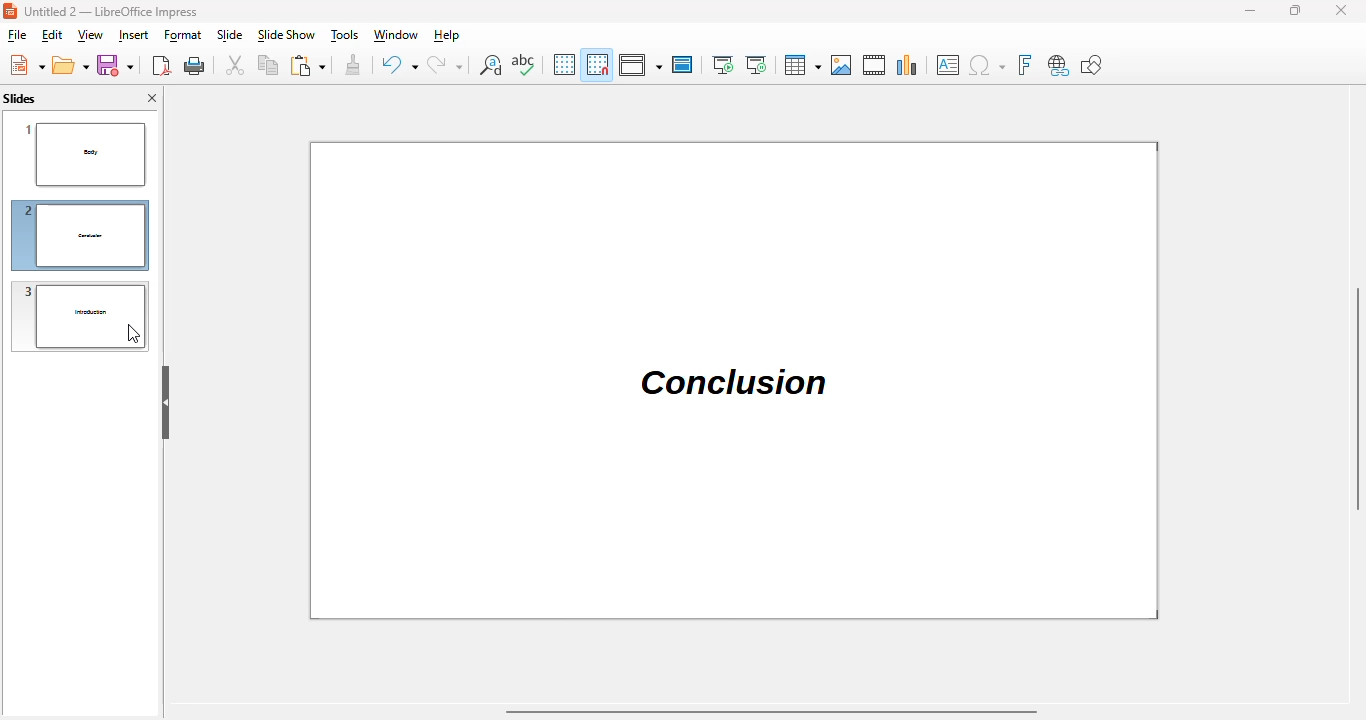 The width and height of the screenshot is (1366, 720). I want to click on redo, so click(445, 64).